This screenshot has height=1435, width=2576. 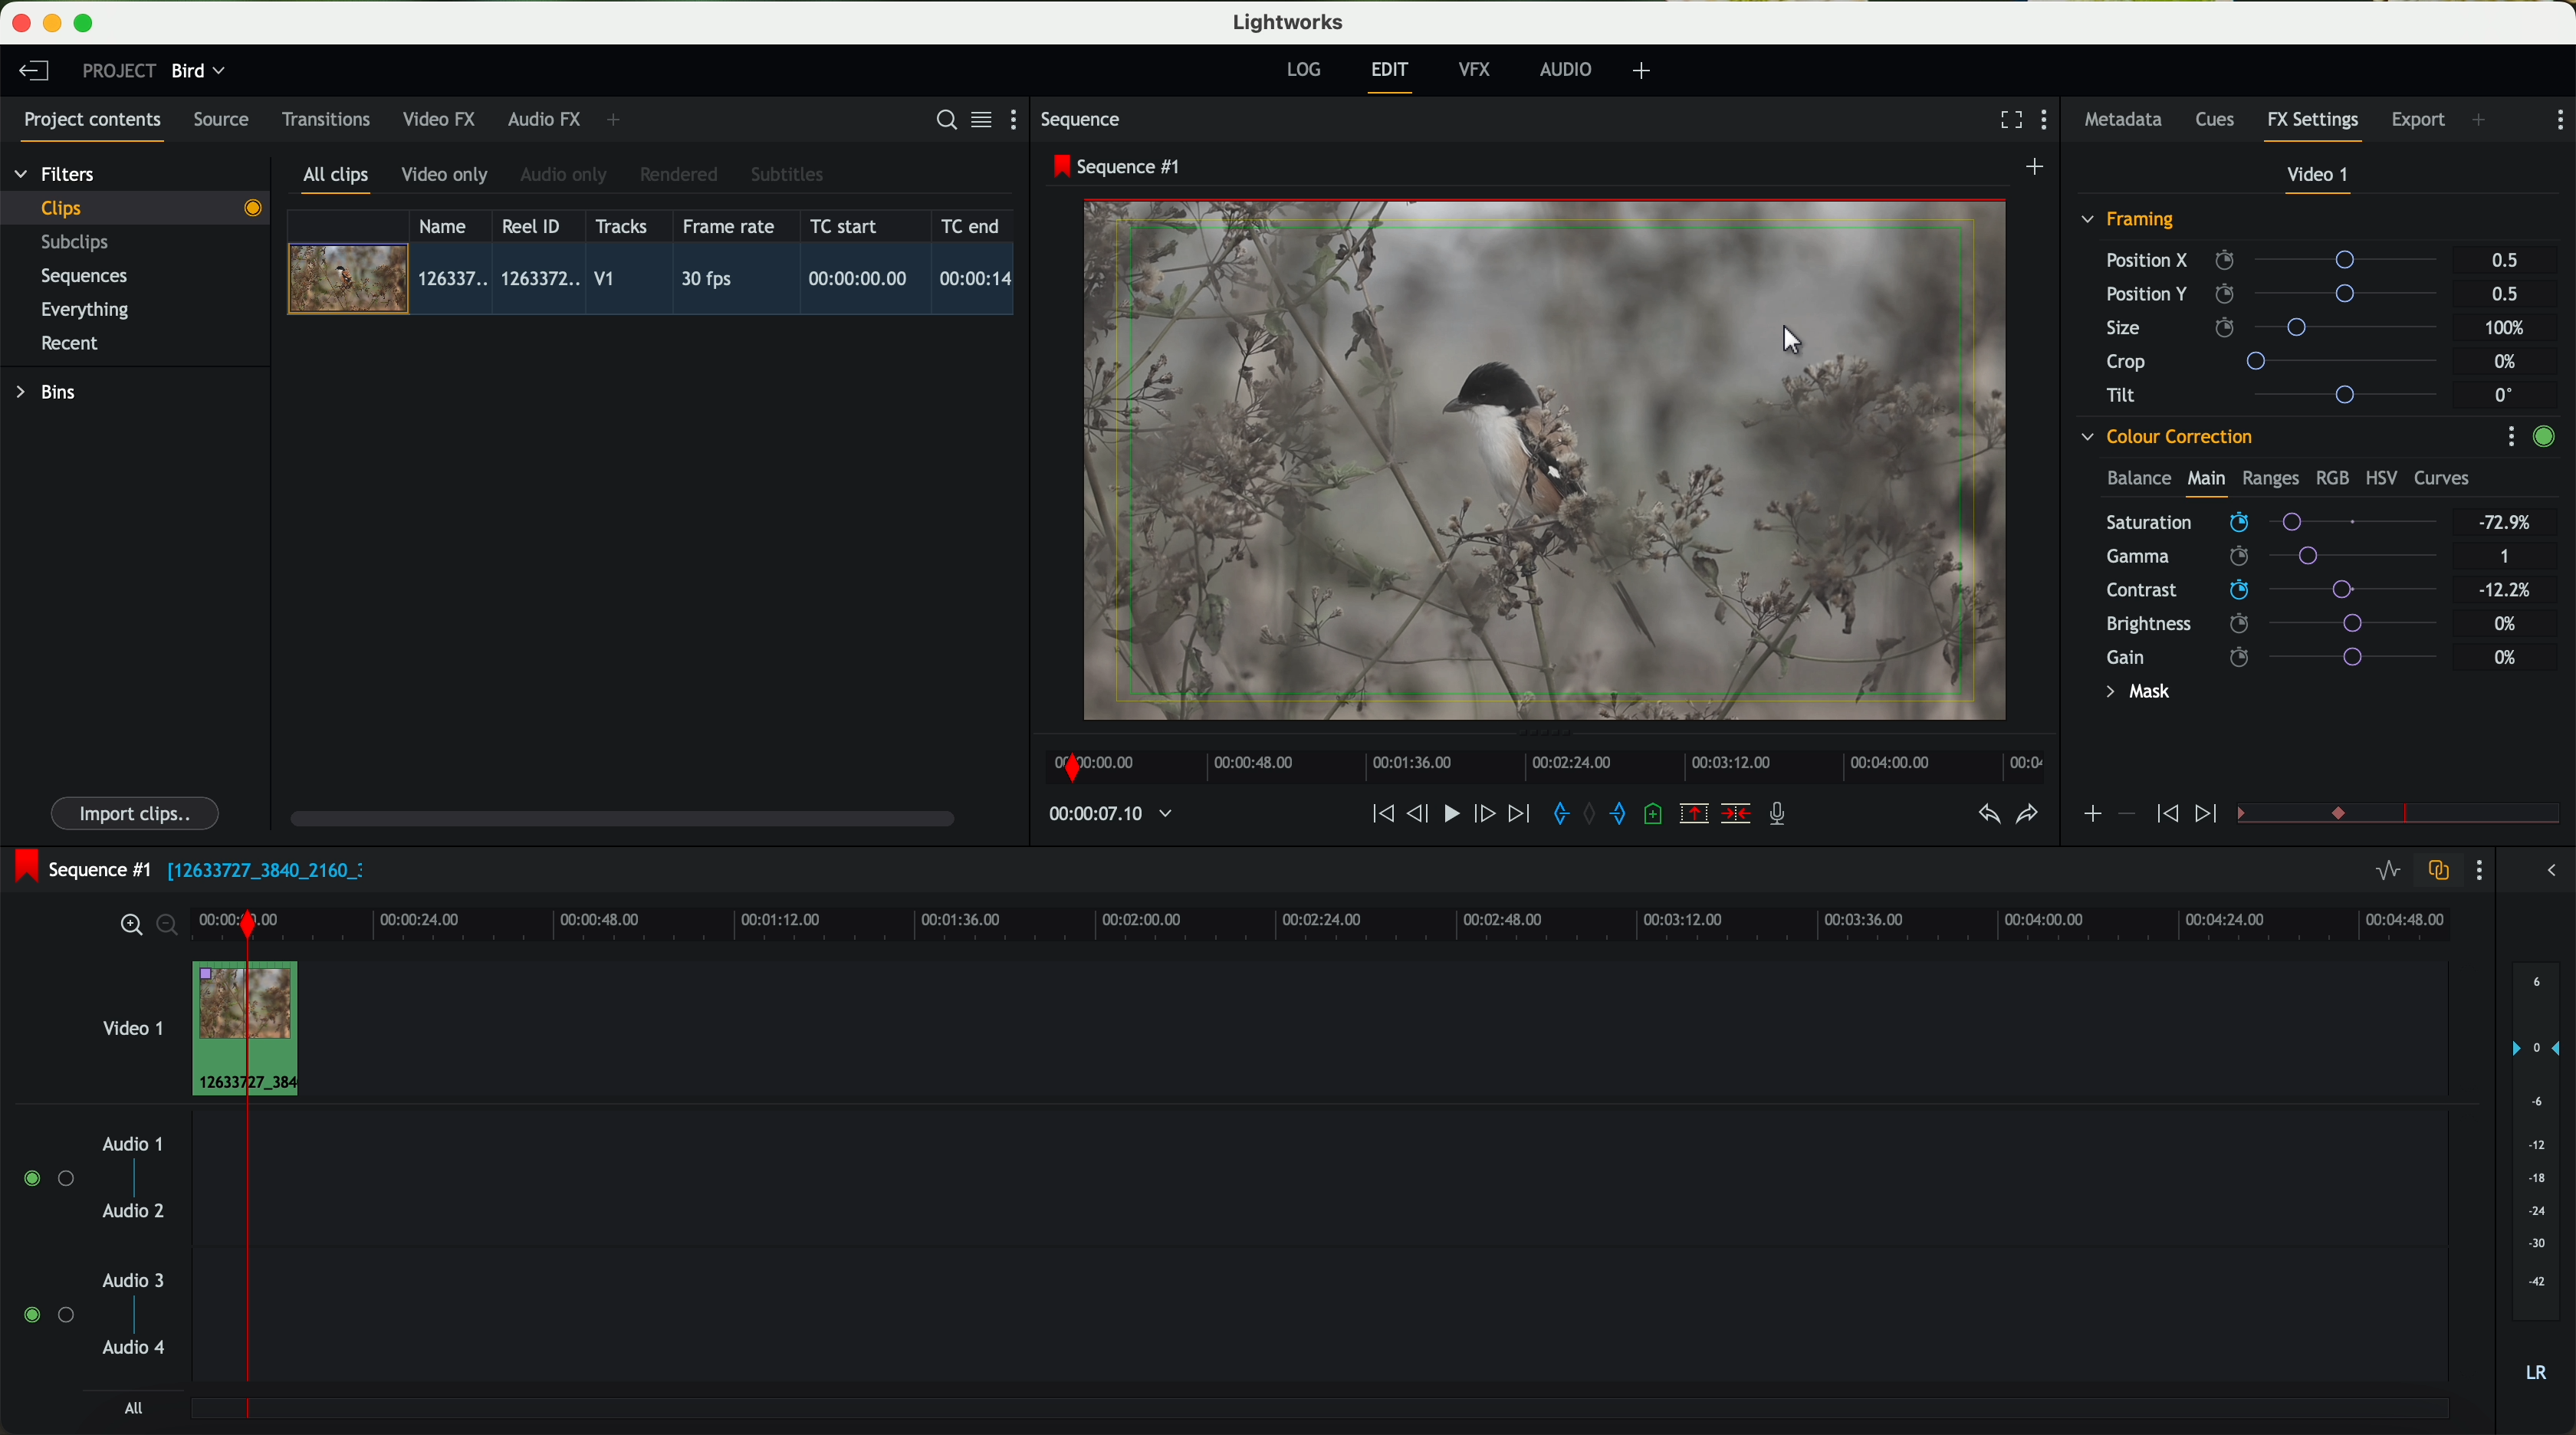 I want to click on remove the marked section, so click(x=1696, y=814).